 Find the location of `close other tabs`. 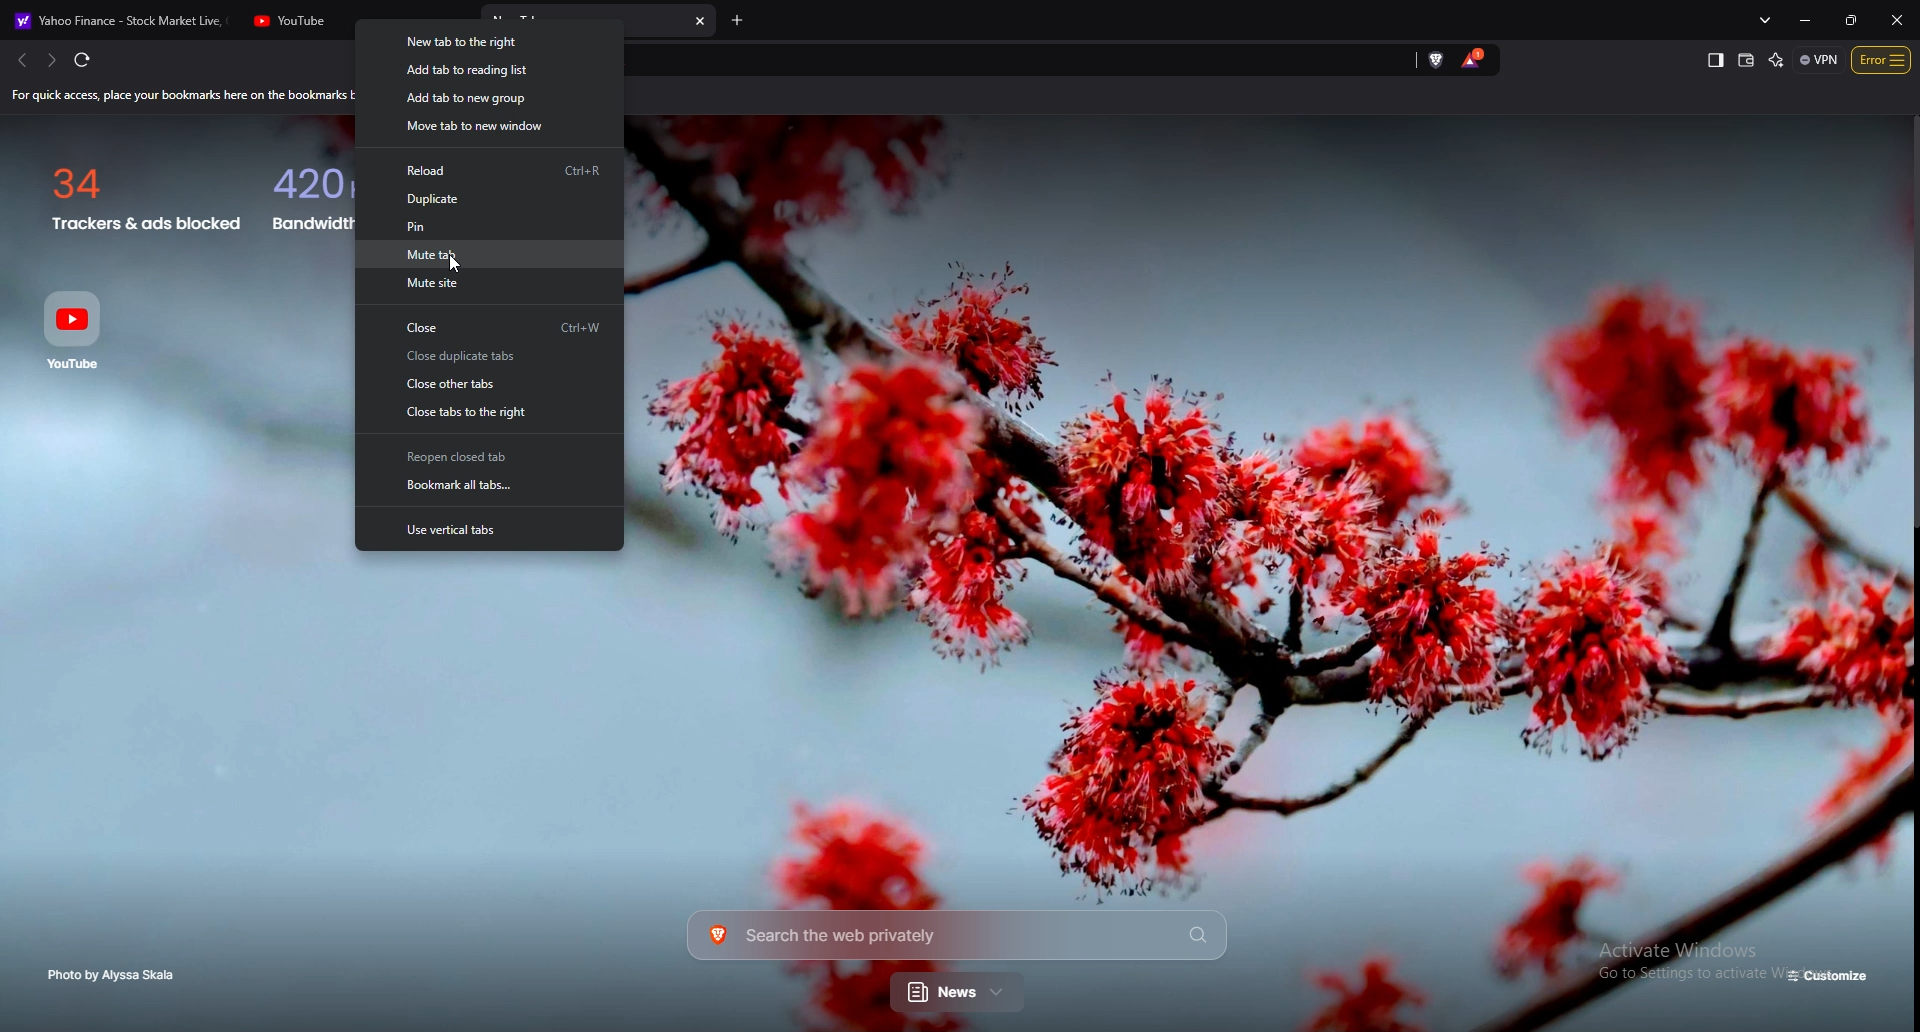

close other tabs is located at coordinates (486, 385).